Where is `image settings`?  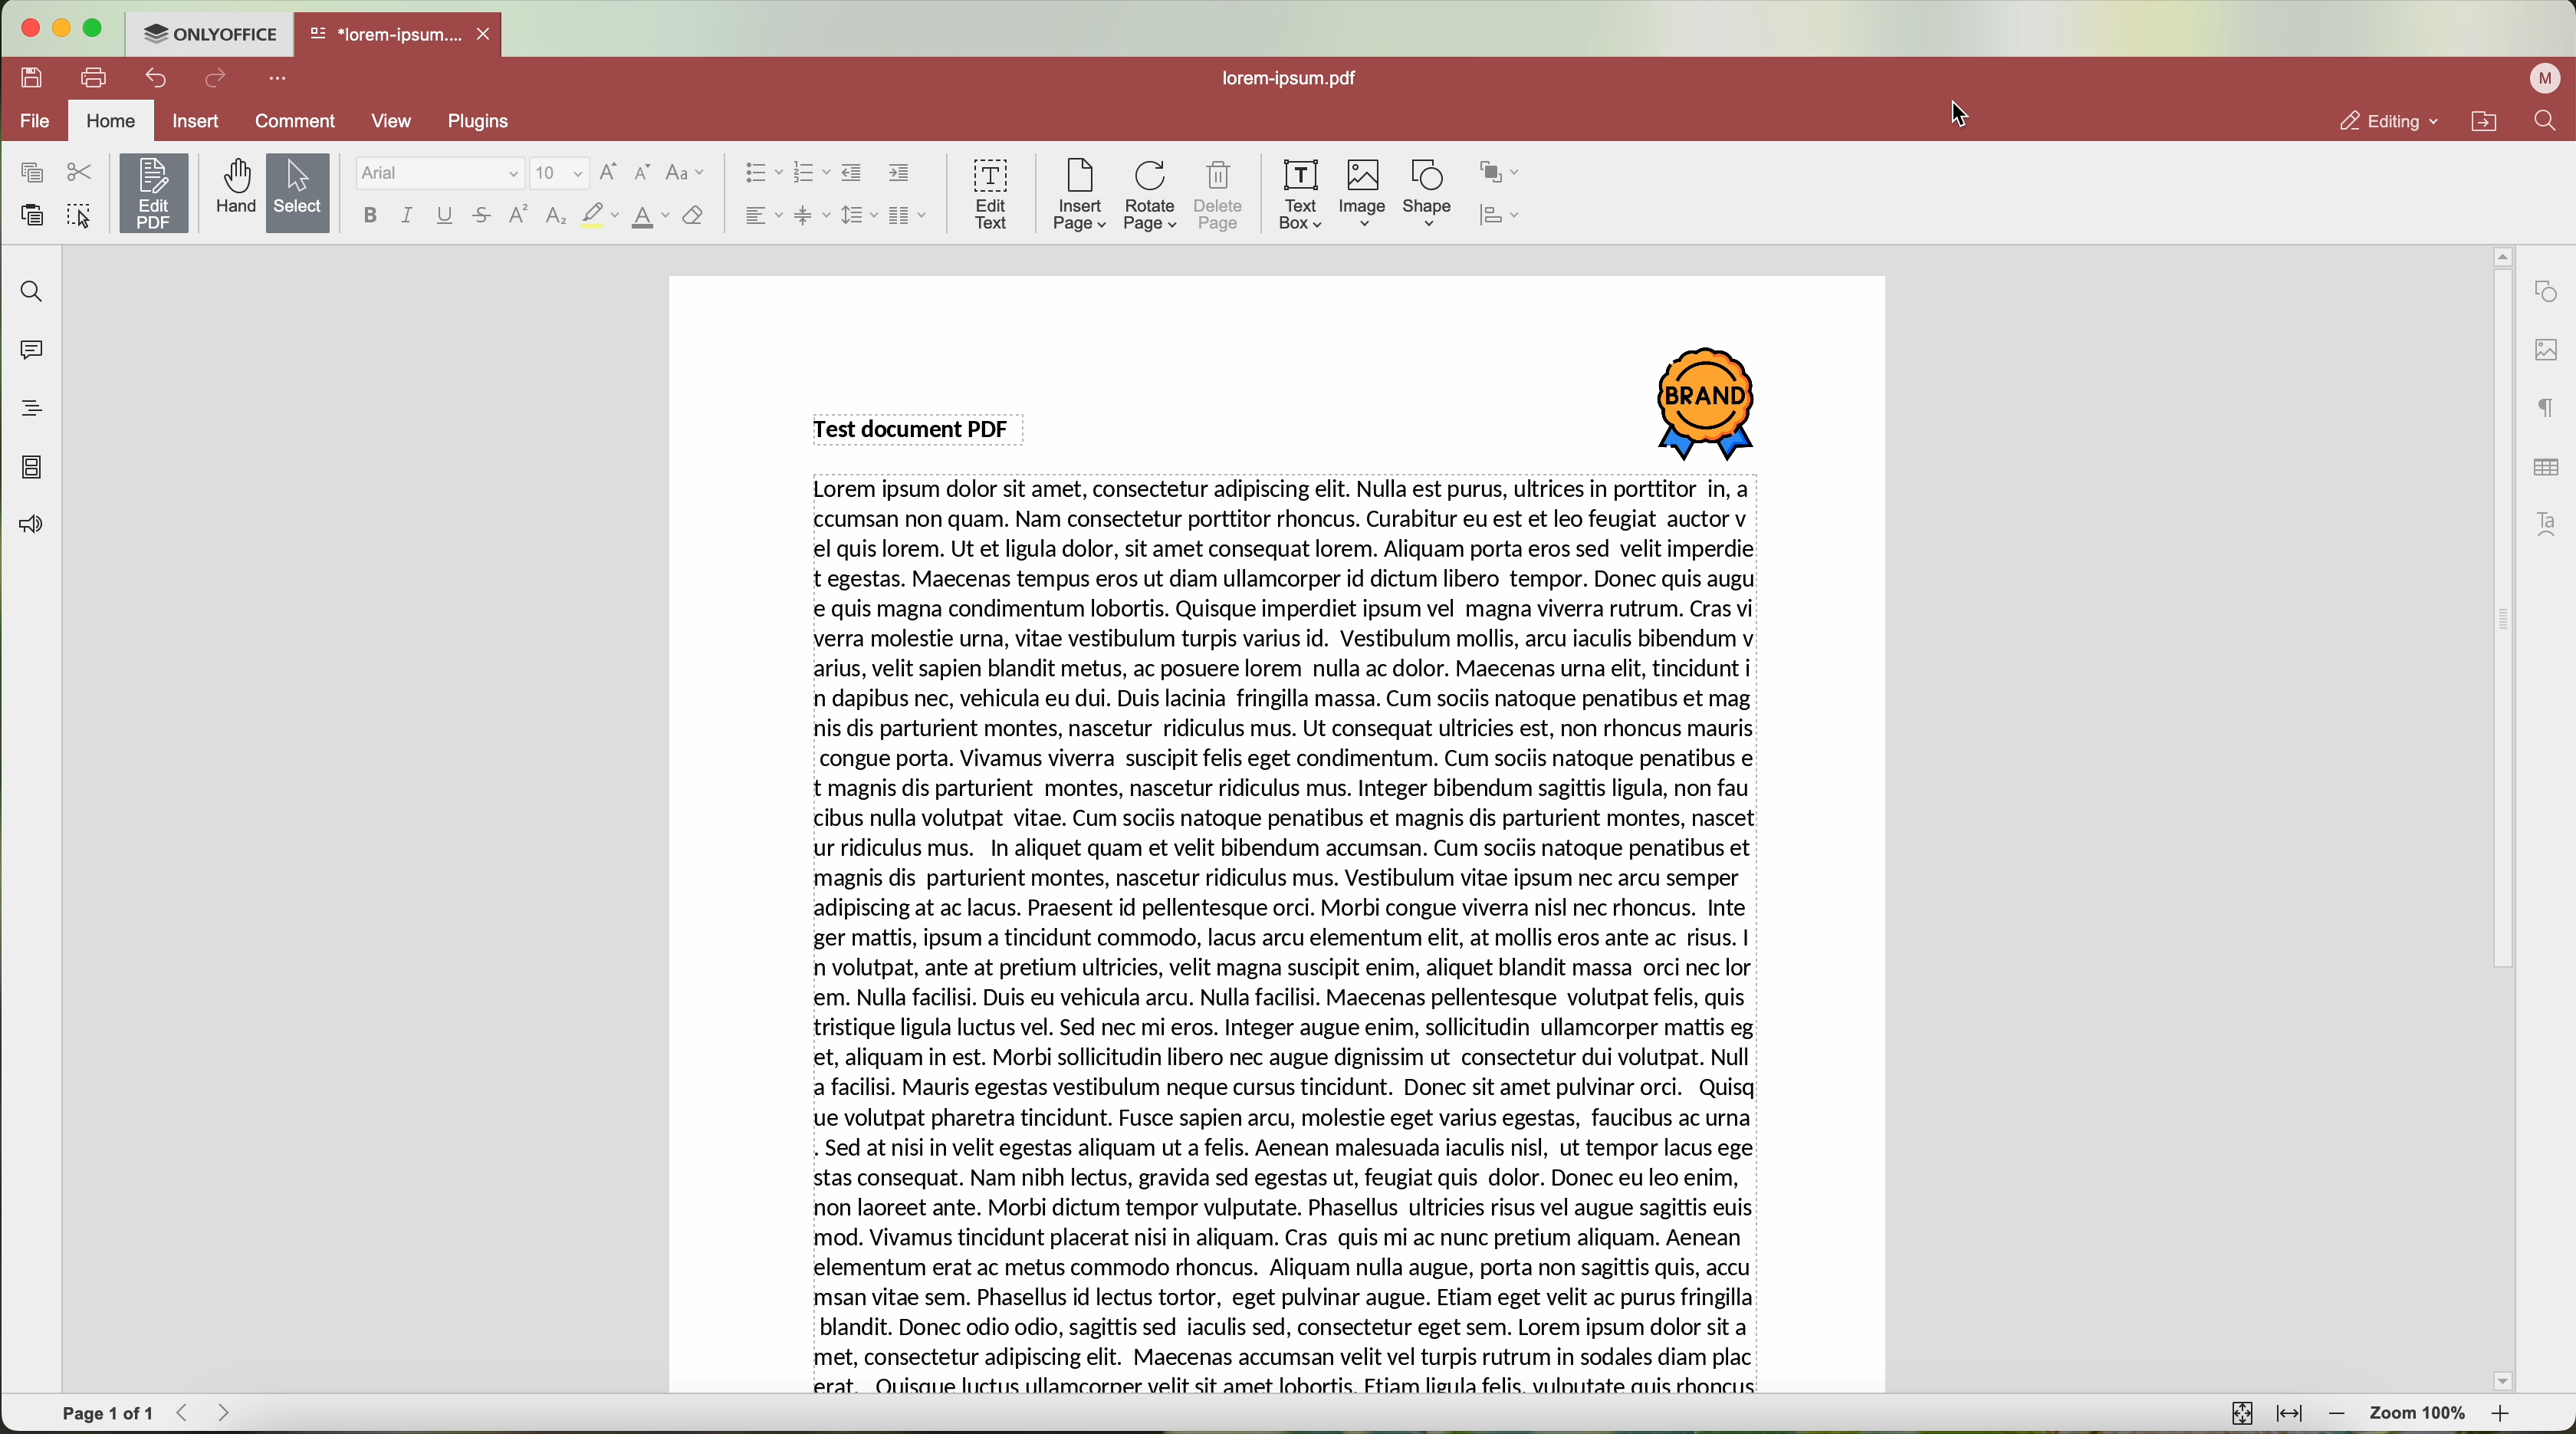
image settings is located at coordinates (2546, 351).